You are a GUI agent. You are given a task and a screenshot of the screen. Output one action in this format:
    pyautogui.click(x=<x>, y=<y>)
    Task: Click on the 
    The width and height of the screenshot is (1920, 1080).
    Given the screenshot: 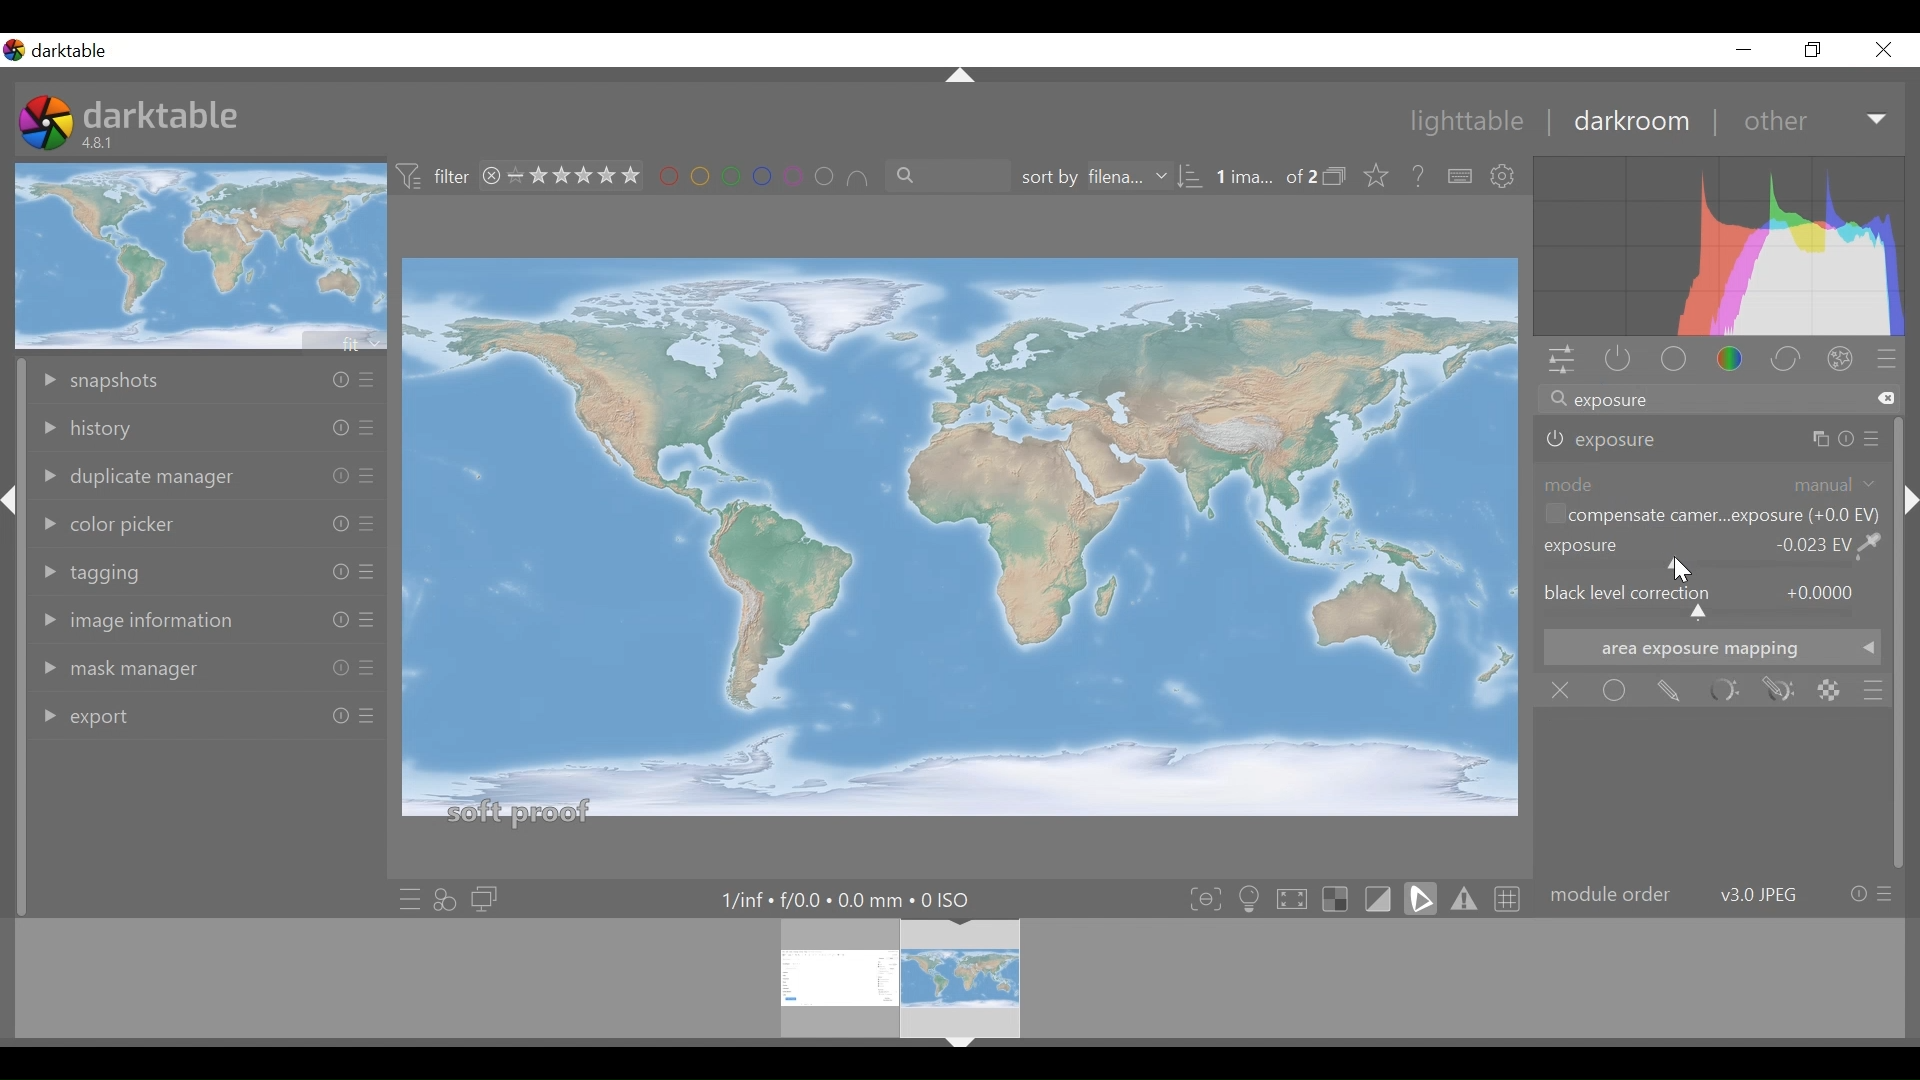 What is the action you would take?
    pyautogui.click(x=334, y=574)
    